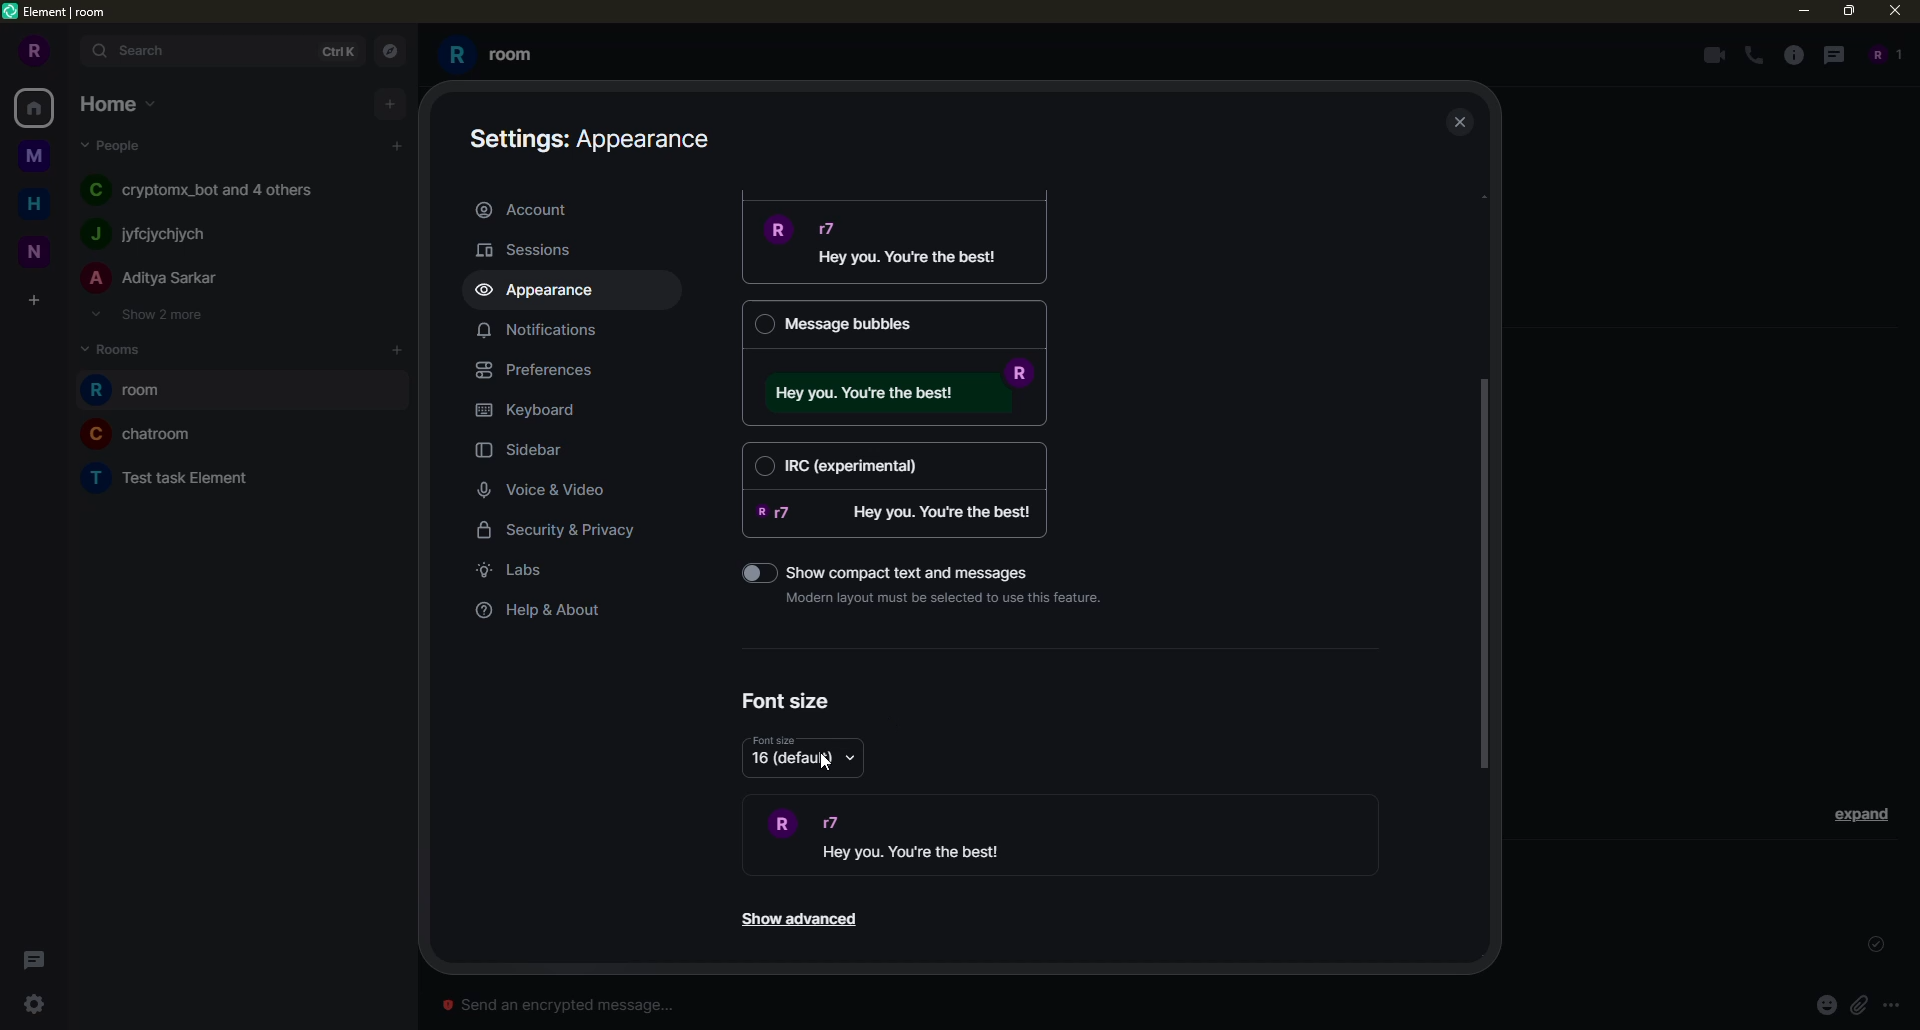  Describe the element at coordinates (1882, 54) in the screenshot. I see `people` at that location.